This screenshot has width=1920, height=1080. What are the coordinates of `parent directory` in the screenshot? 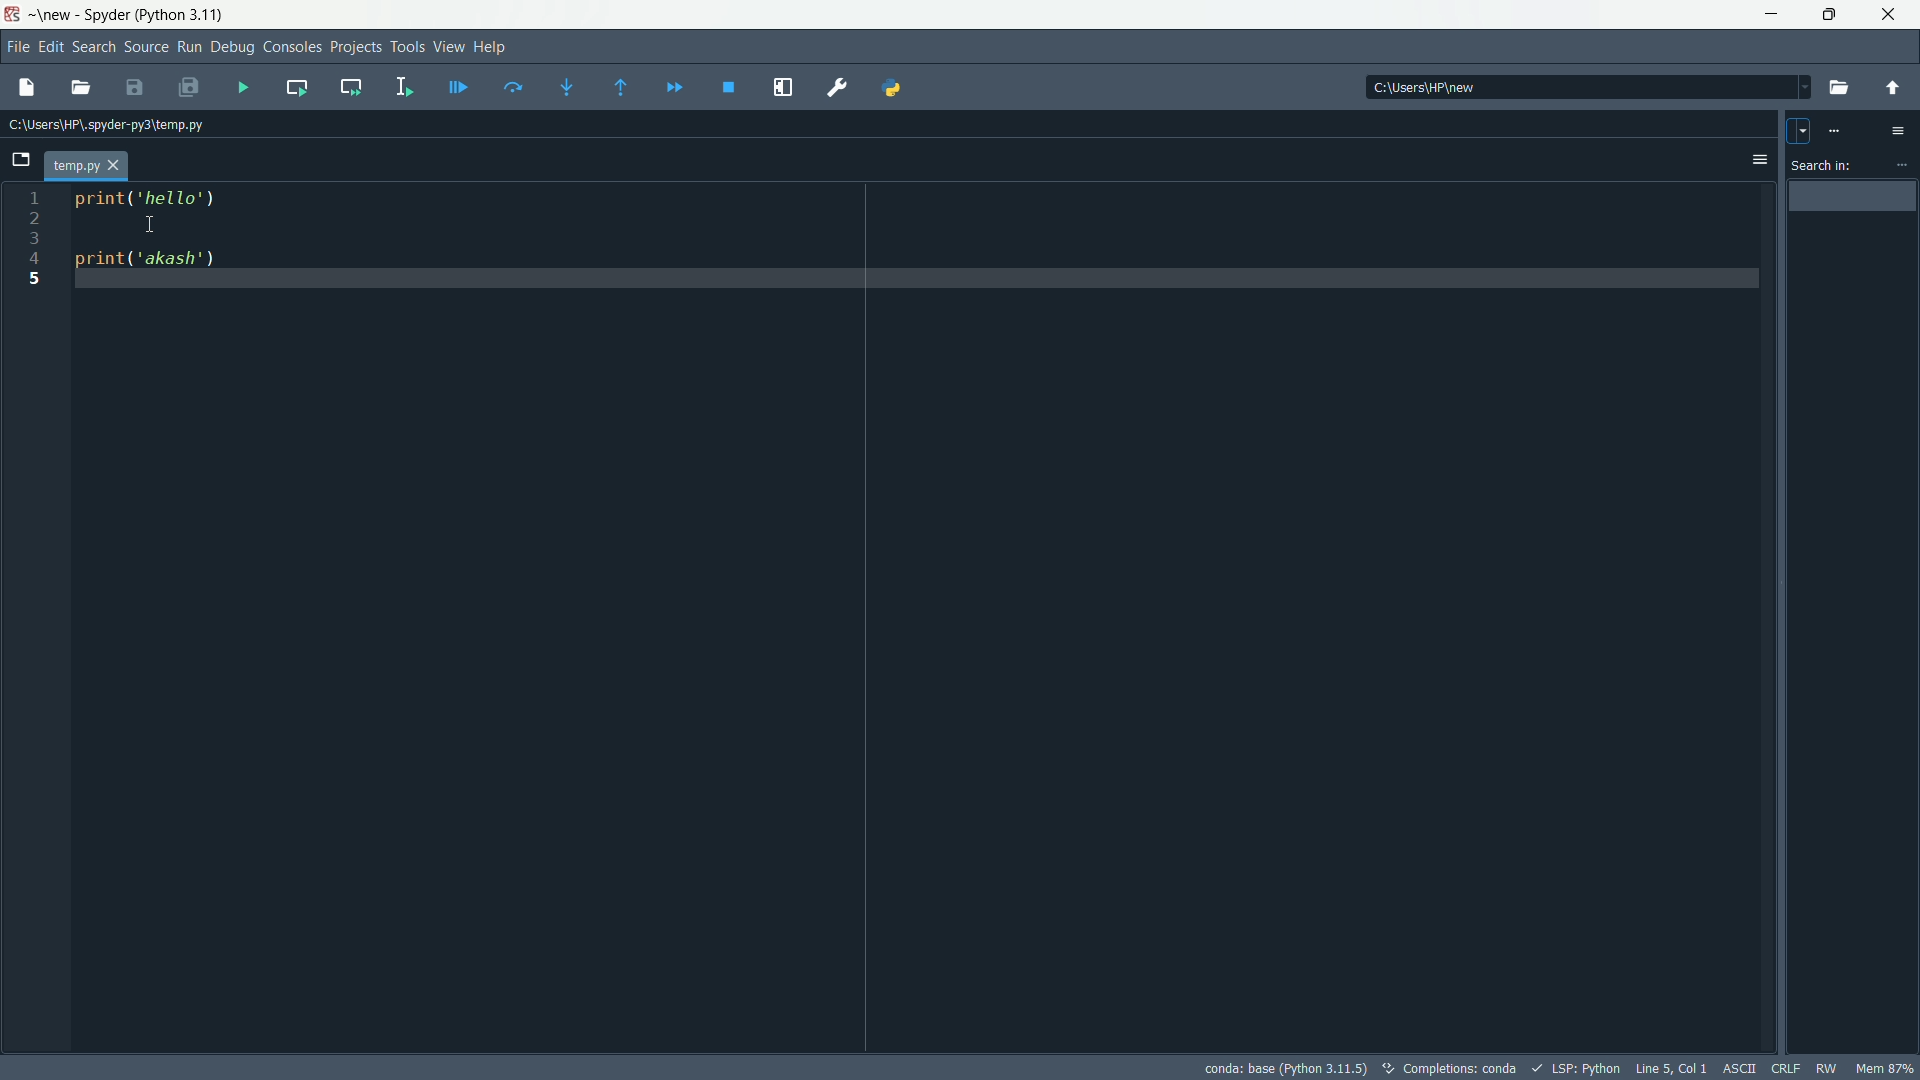 It's located at (1891, 89).